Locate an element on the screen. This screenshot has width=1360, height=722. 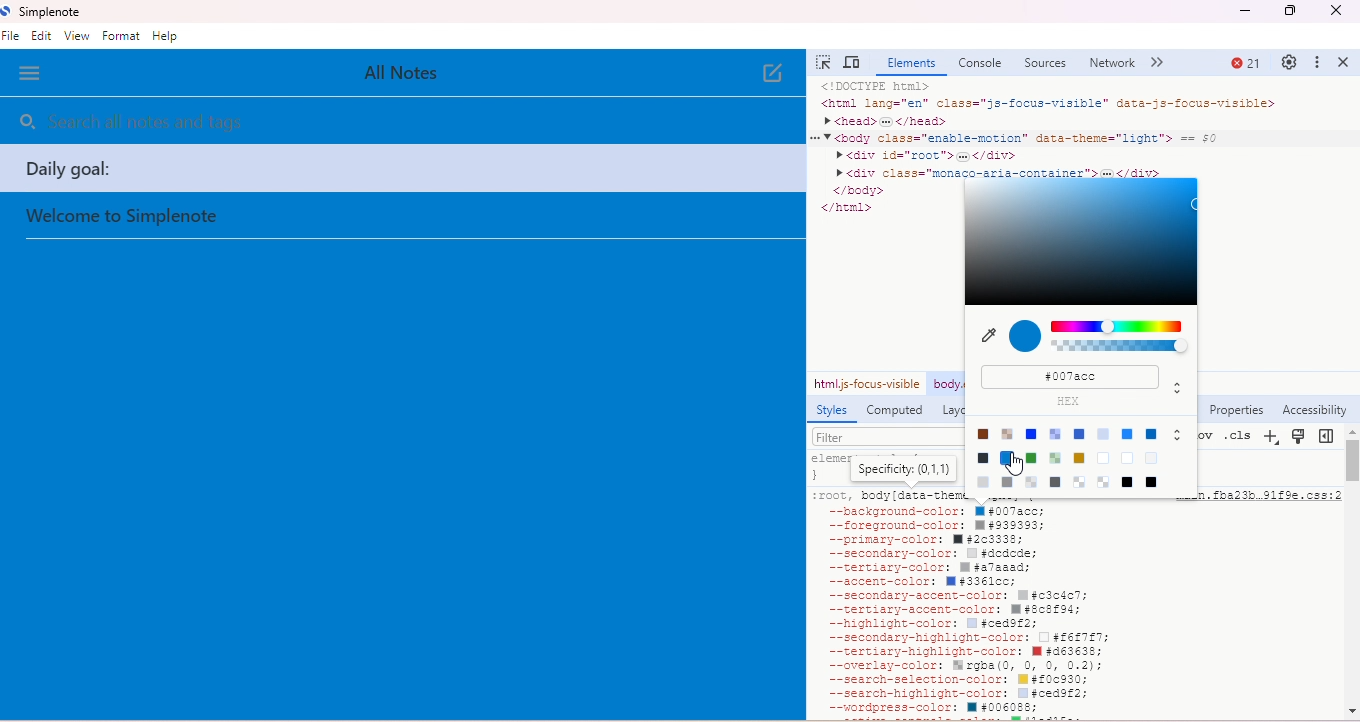
blue shade is located at coordinates (1080, 240).